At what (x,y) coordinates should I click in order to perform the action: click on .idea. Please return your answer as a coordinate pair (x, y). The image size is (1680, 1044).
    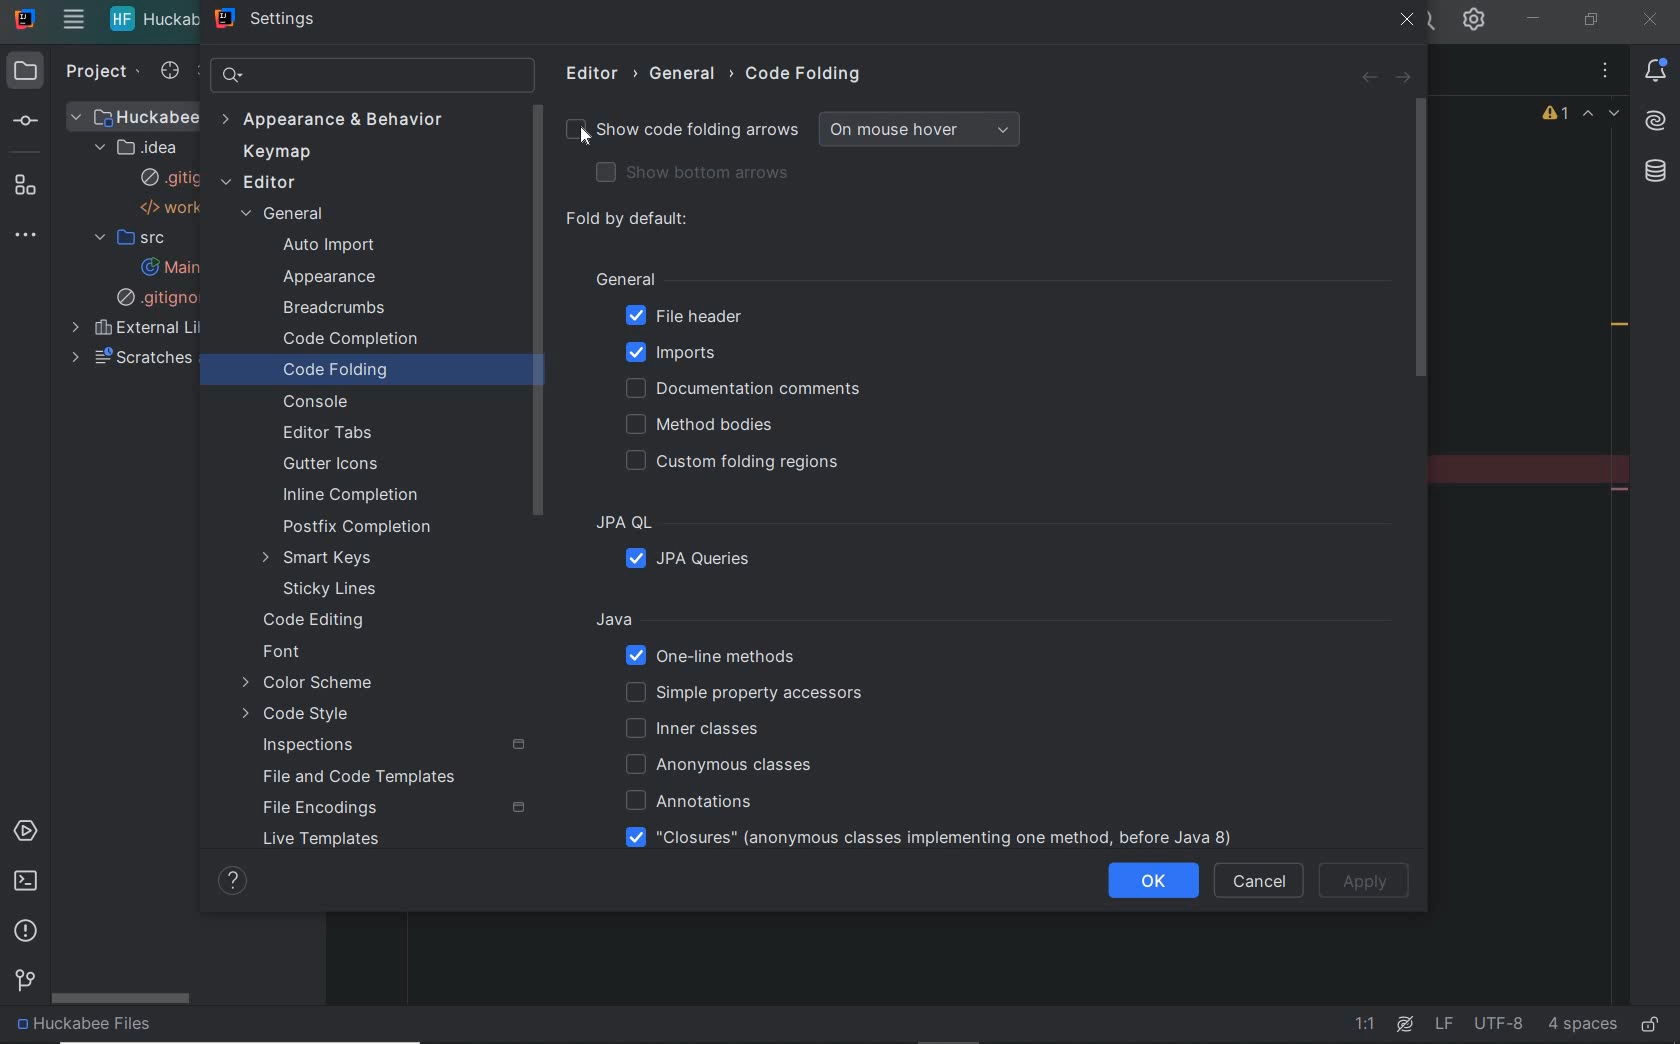
    Looking at the image, I should click on (142, 147).